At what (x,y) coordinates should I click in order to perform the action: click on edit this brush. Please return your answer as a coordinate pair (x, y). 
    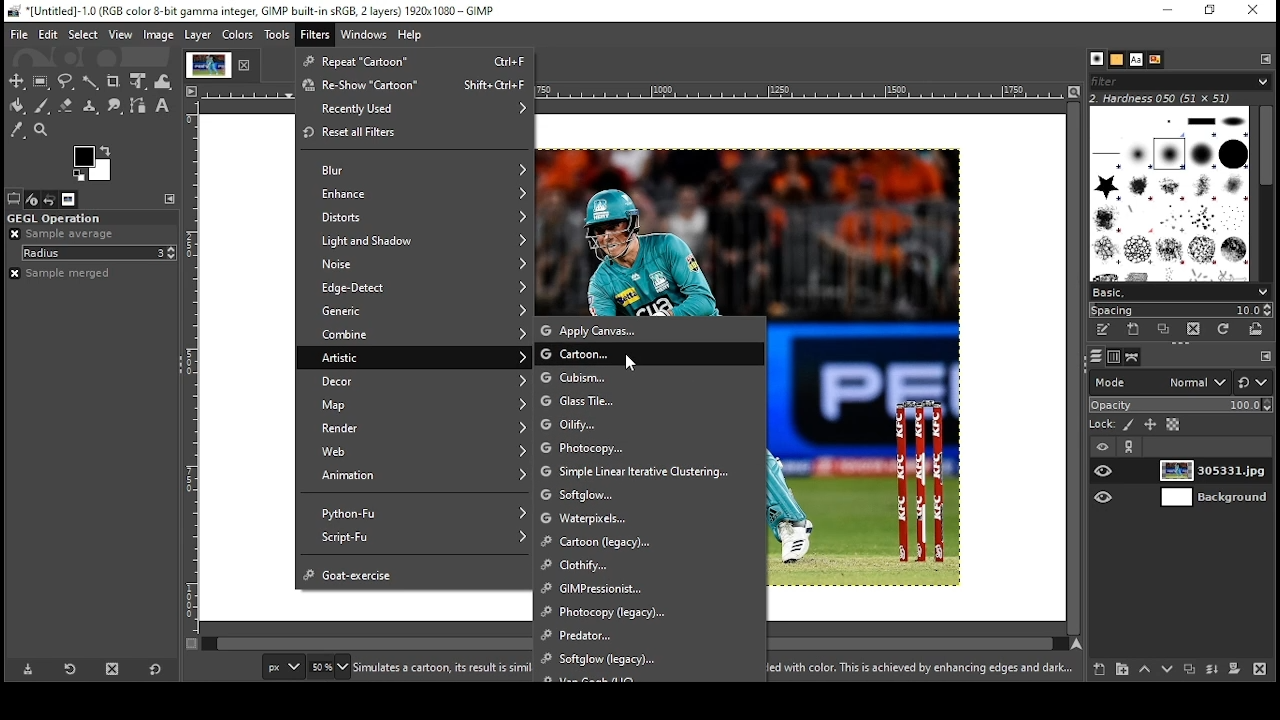
    Looking at the image, I should click on (1104, 329).